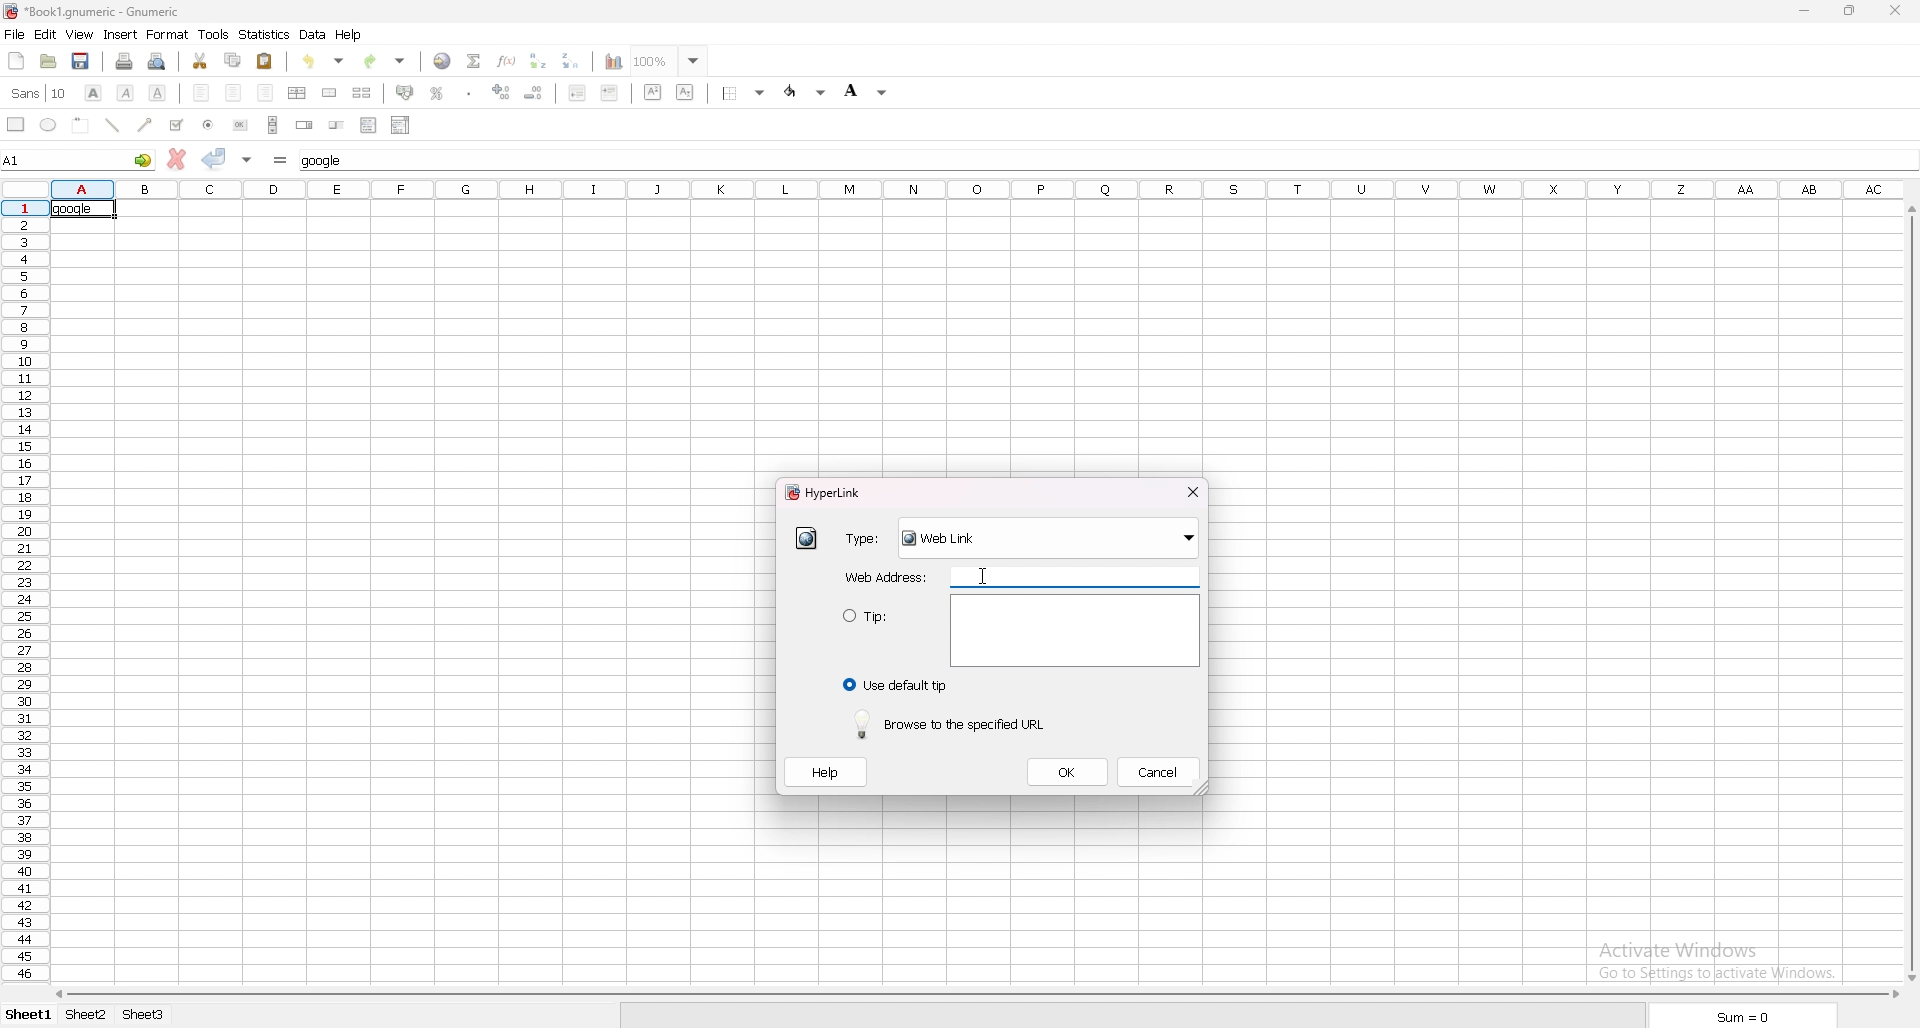 This screenshot has height=1028, width=1920. I want to click on paste, so click(265, 62).